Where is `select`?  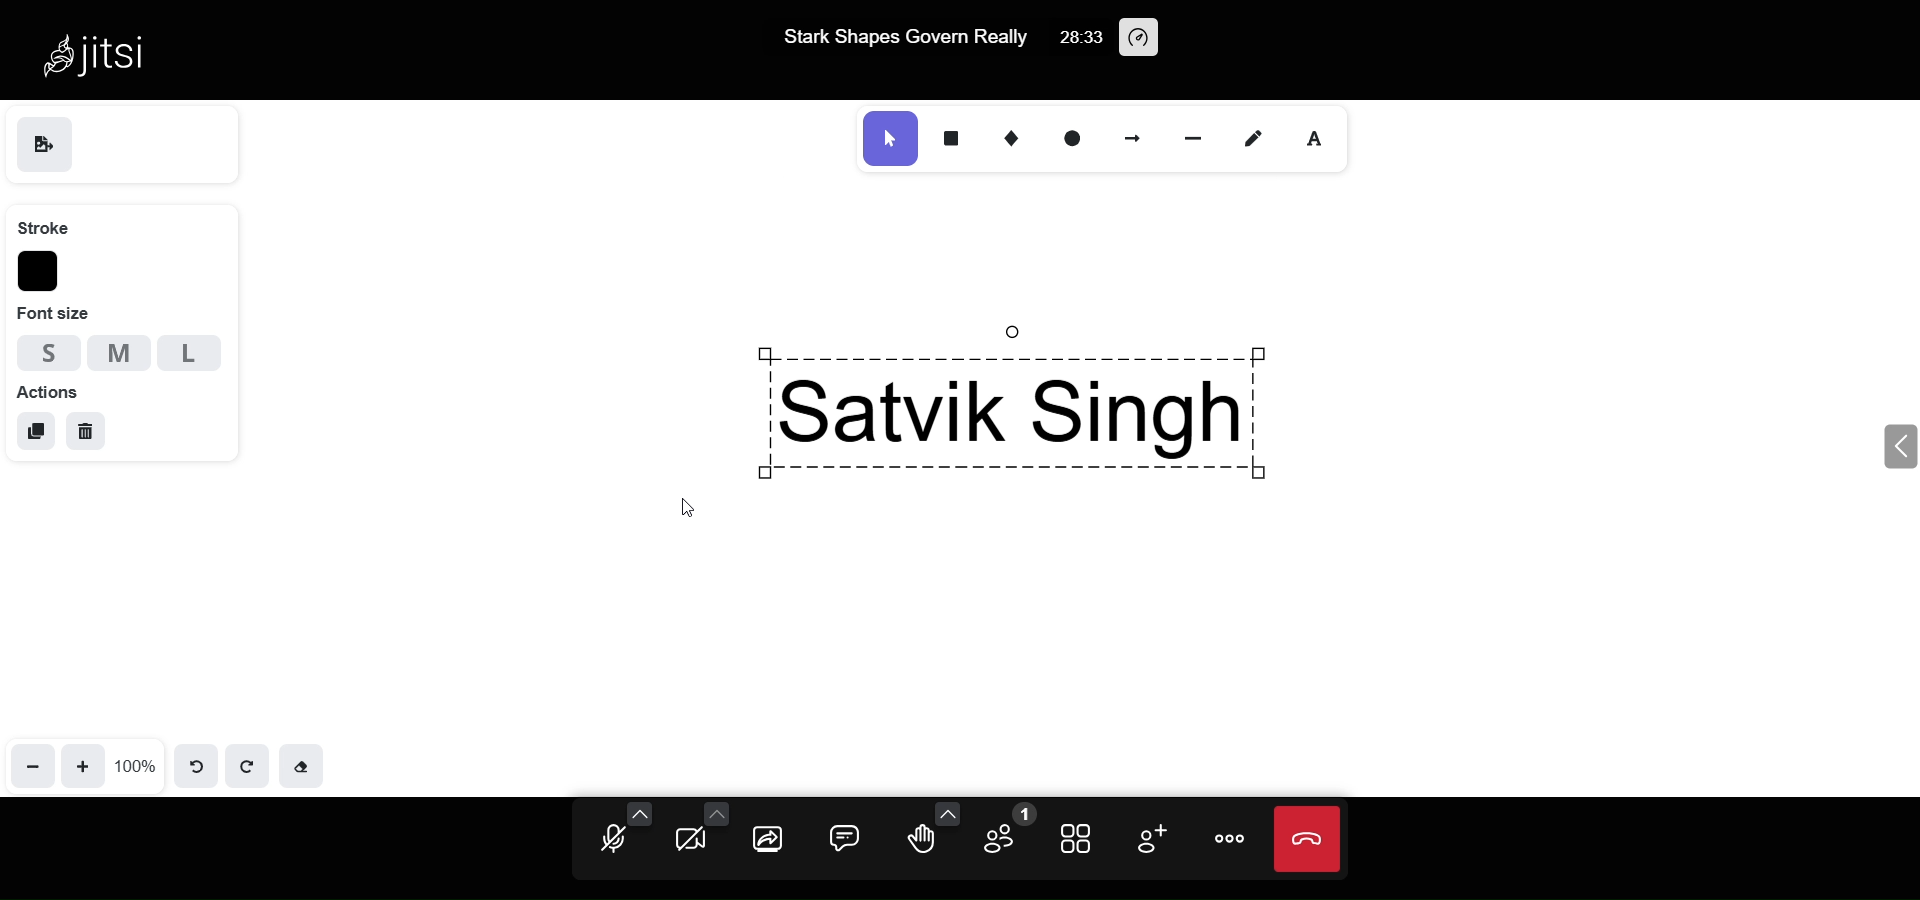 select is located at coordinates (892, 137).